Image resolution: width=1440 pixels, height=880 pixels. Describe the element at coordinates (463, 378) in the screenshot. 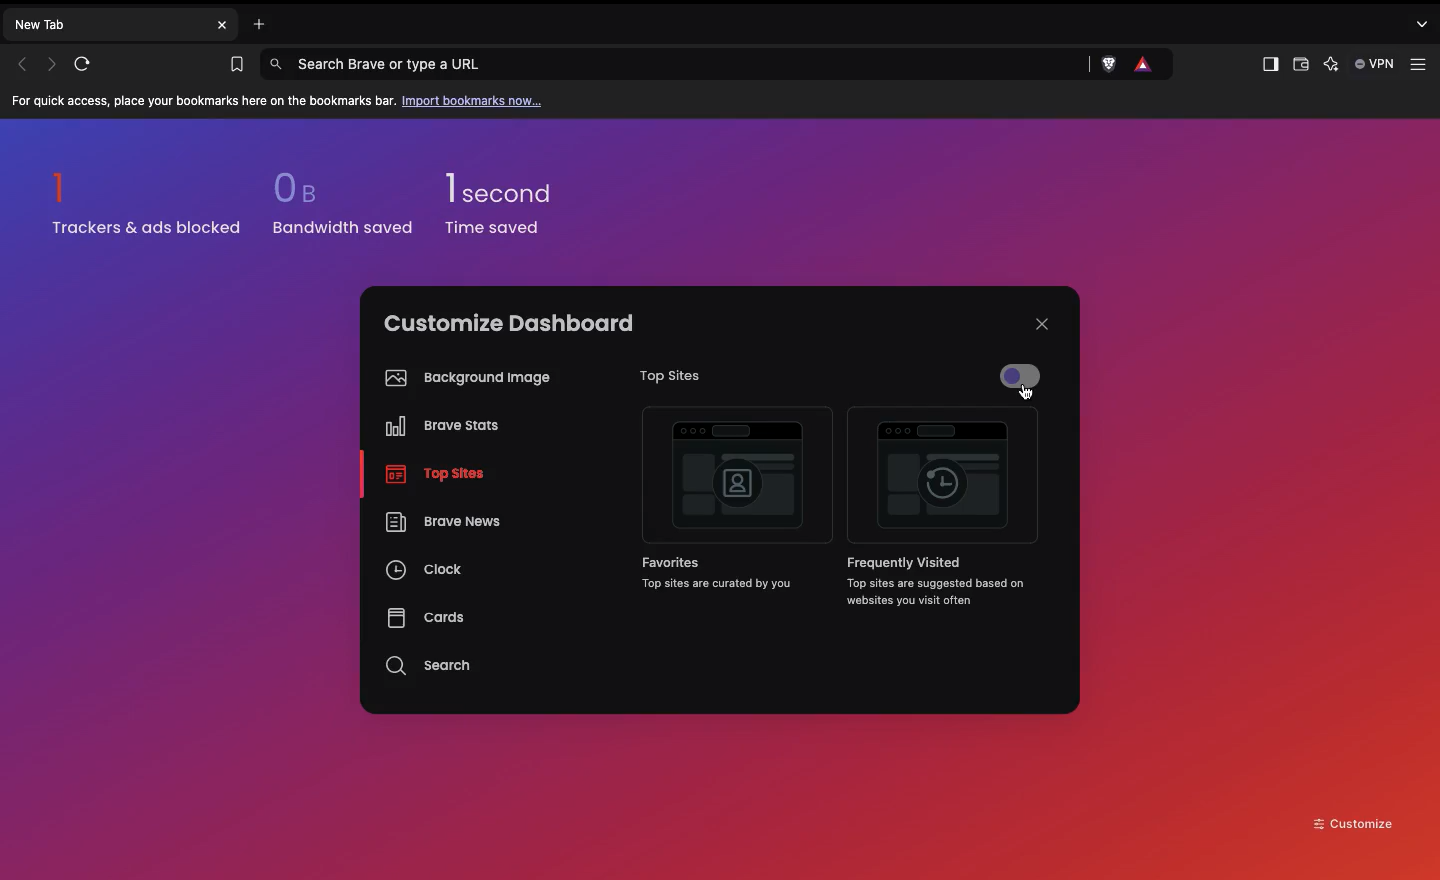

I see `Background image` at that location.